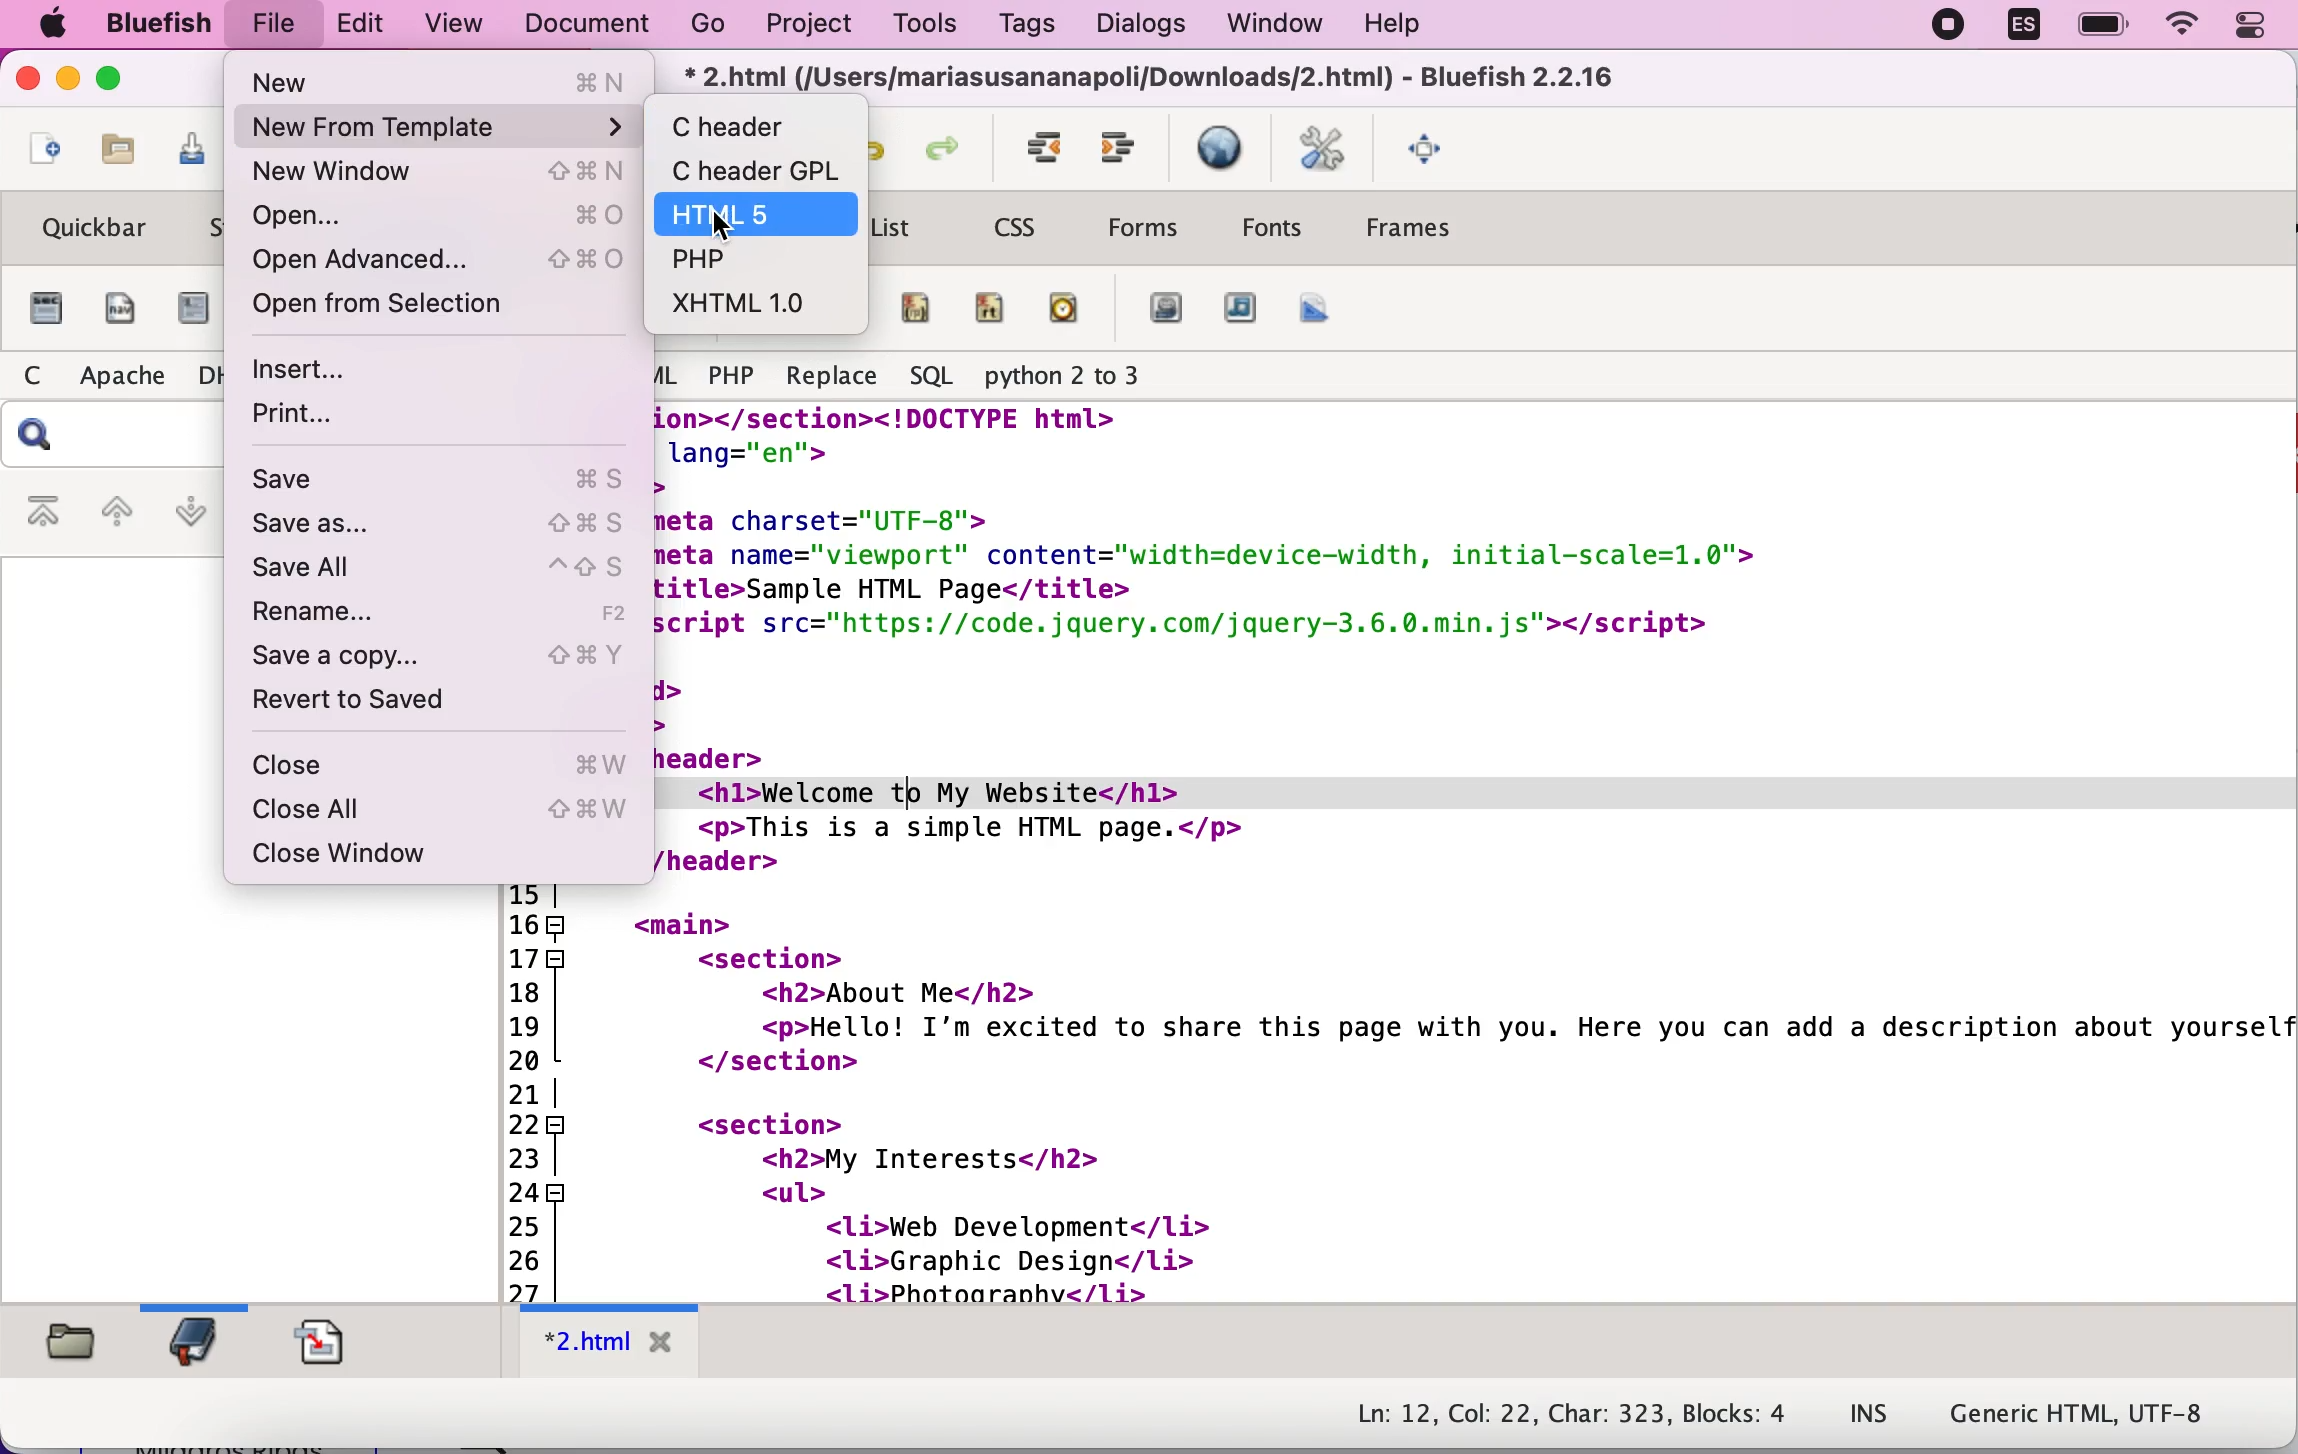 The width and height of the screenshot is (2298, 1454). Describe the element at coordinates (70, 79) in the screenshot. I see `minimize` at that location.